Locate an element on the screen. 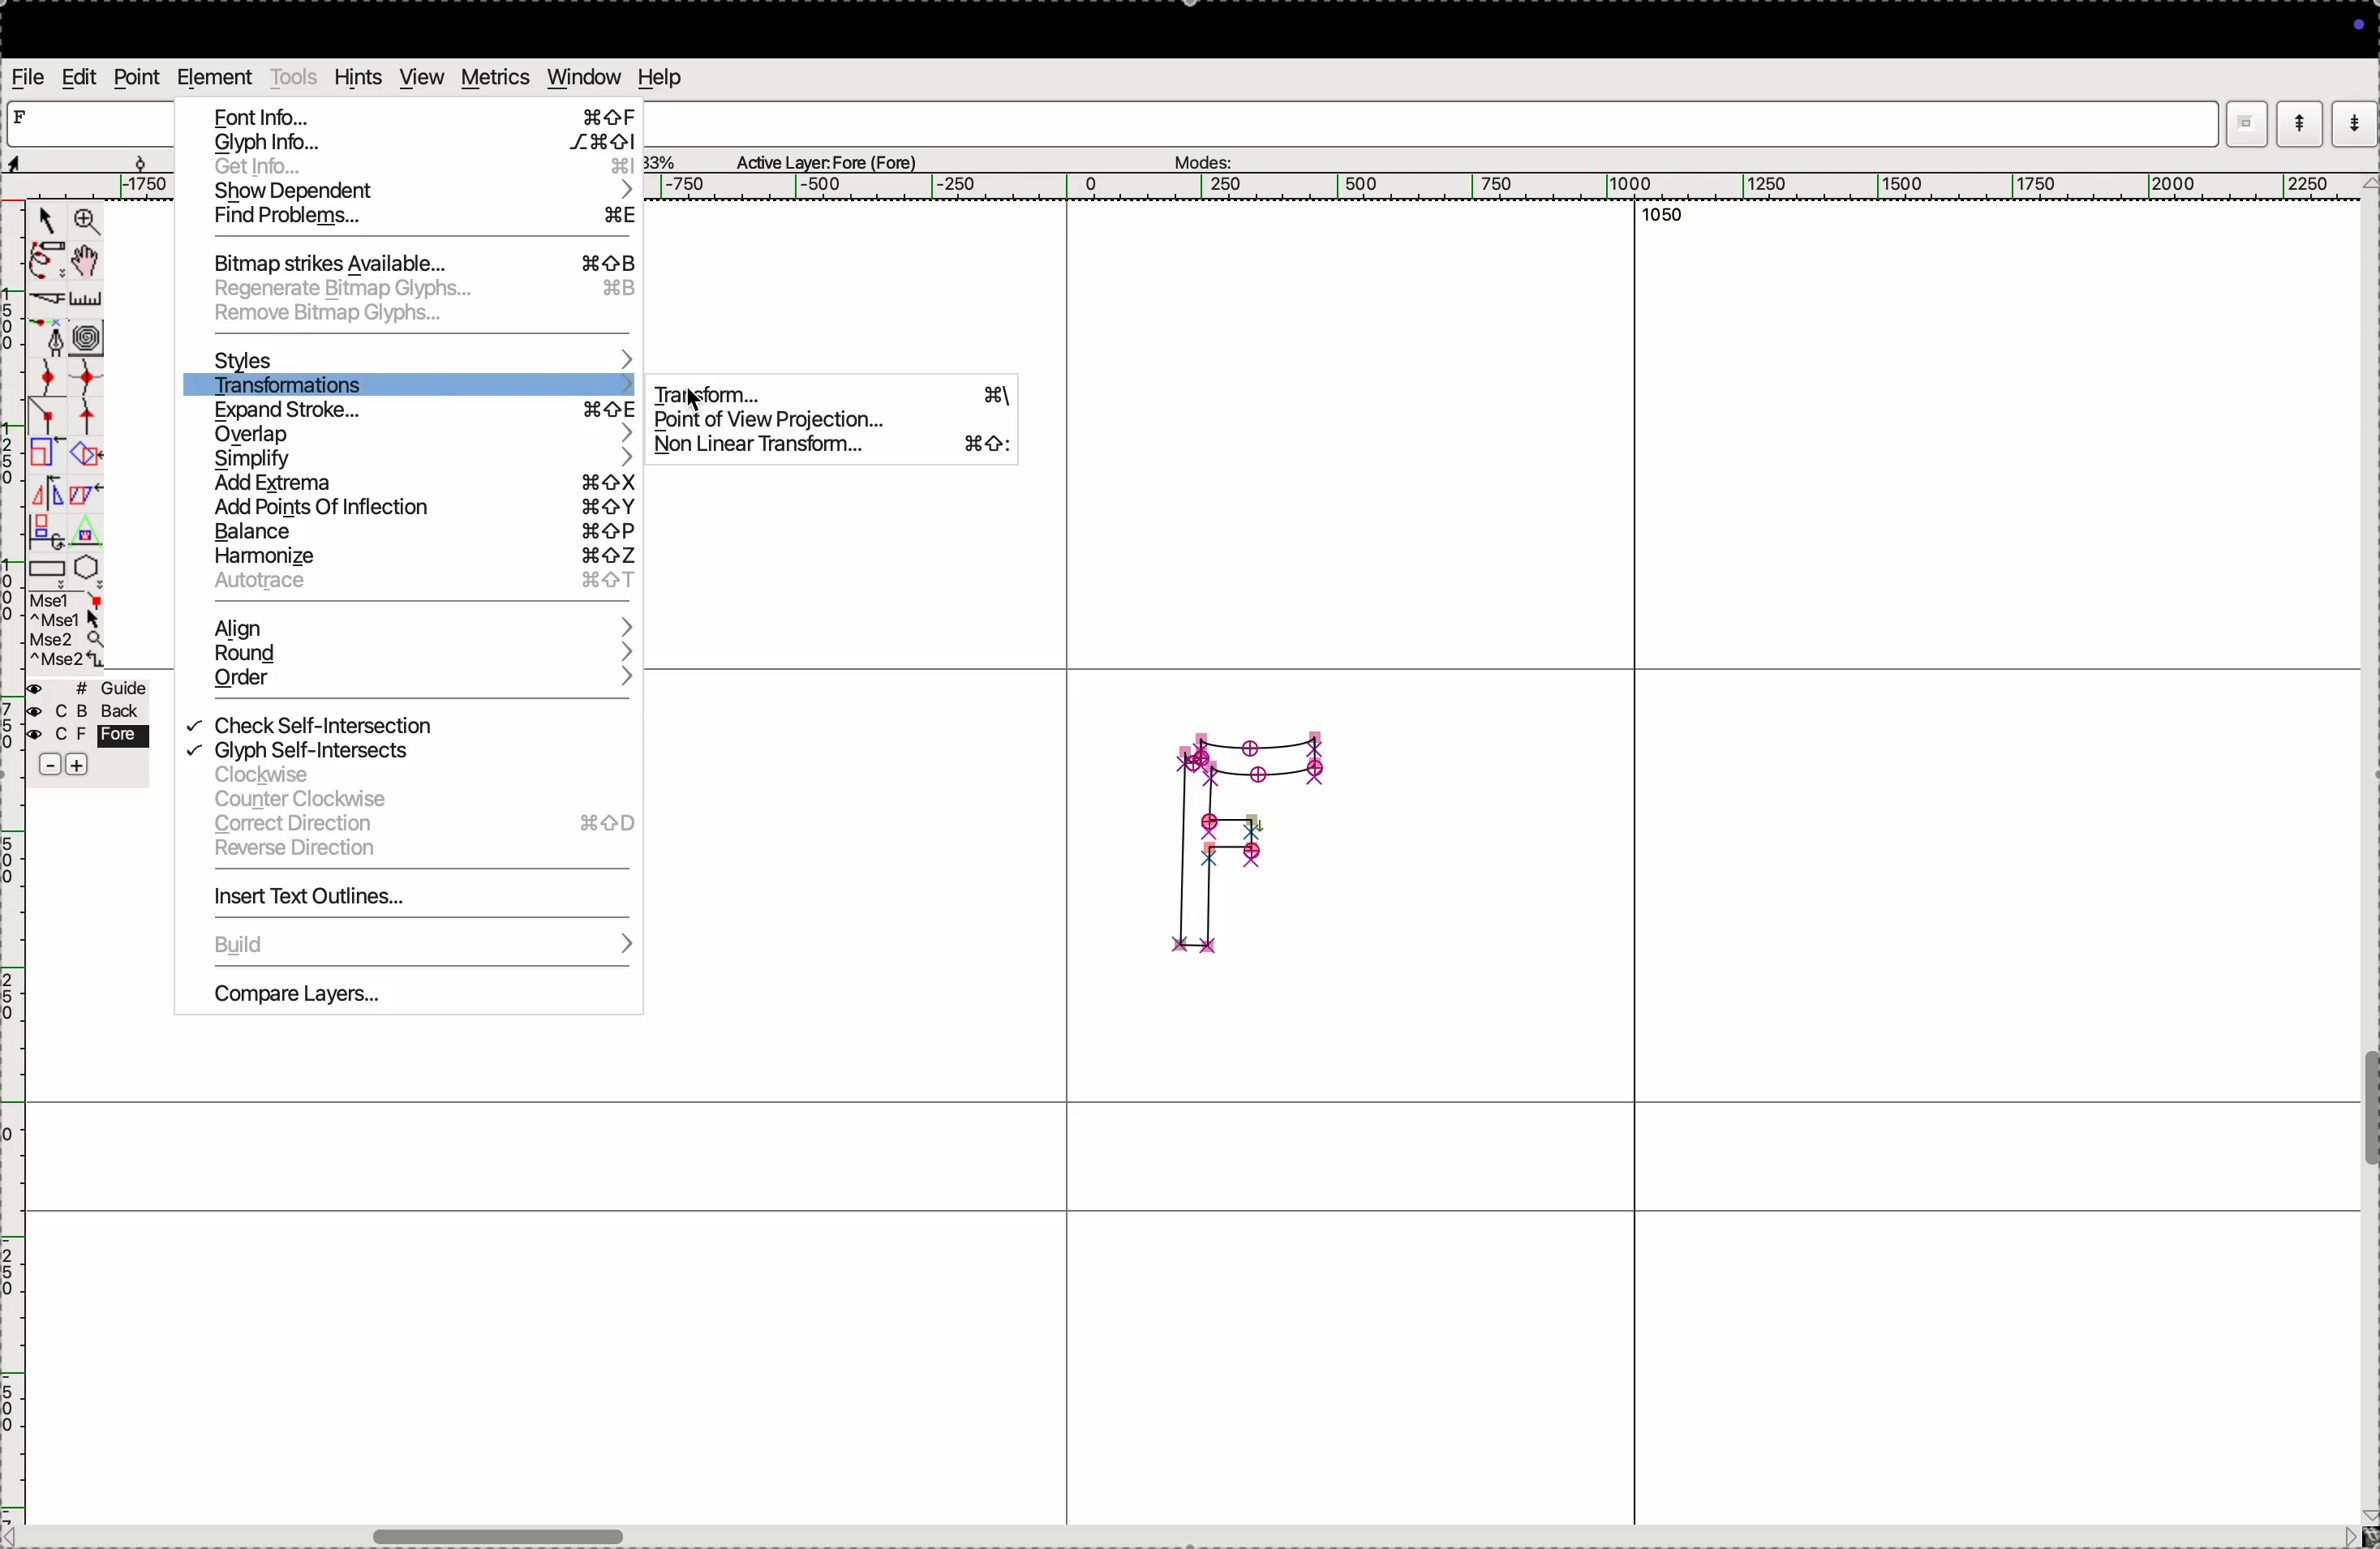 The image size is (2380, 1549). metrics is located at coordinates (497, 77).